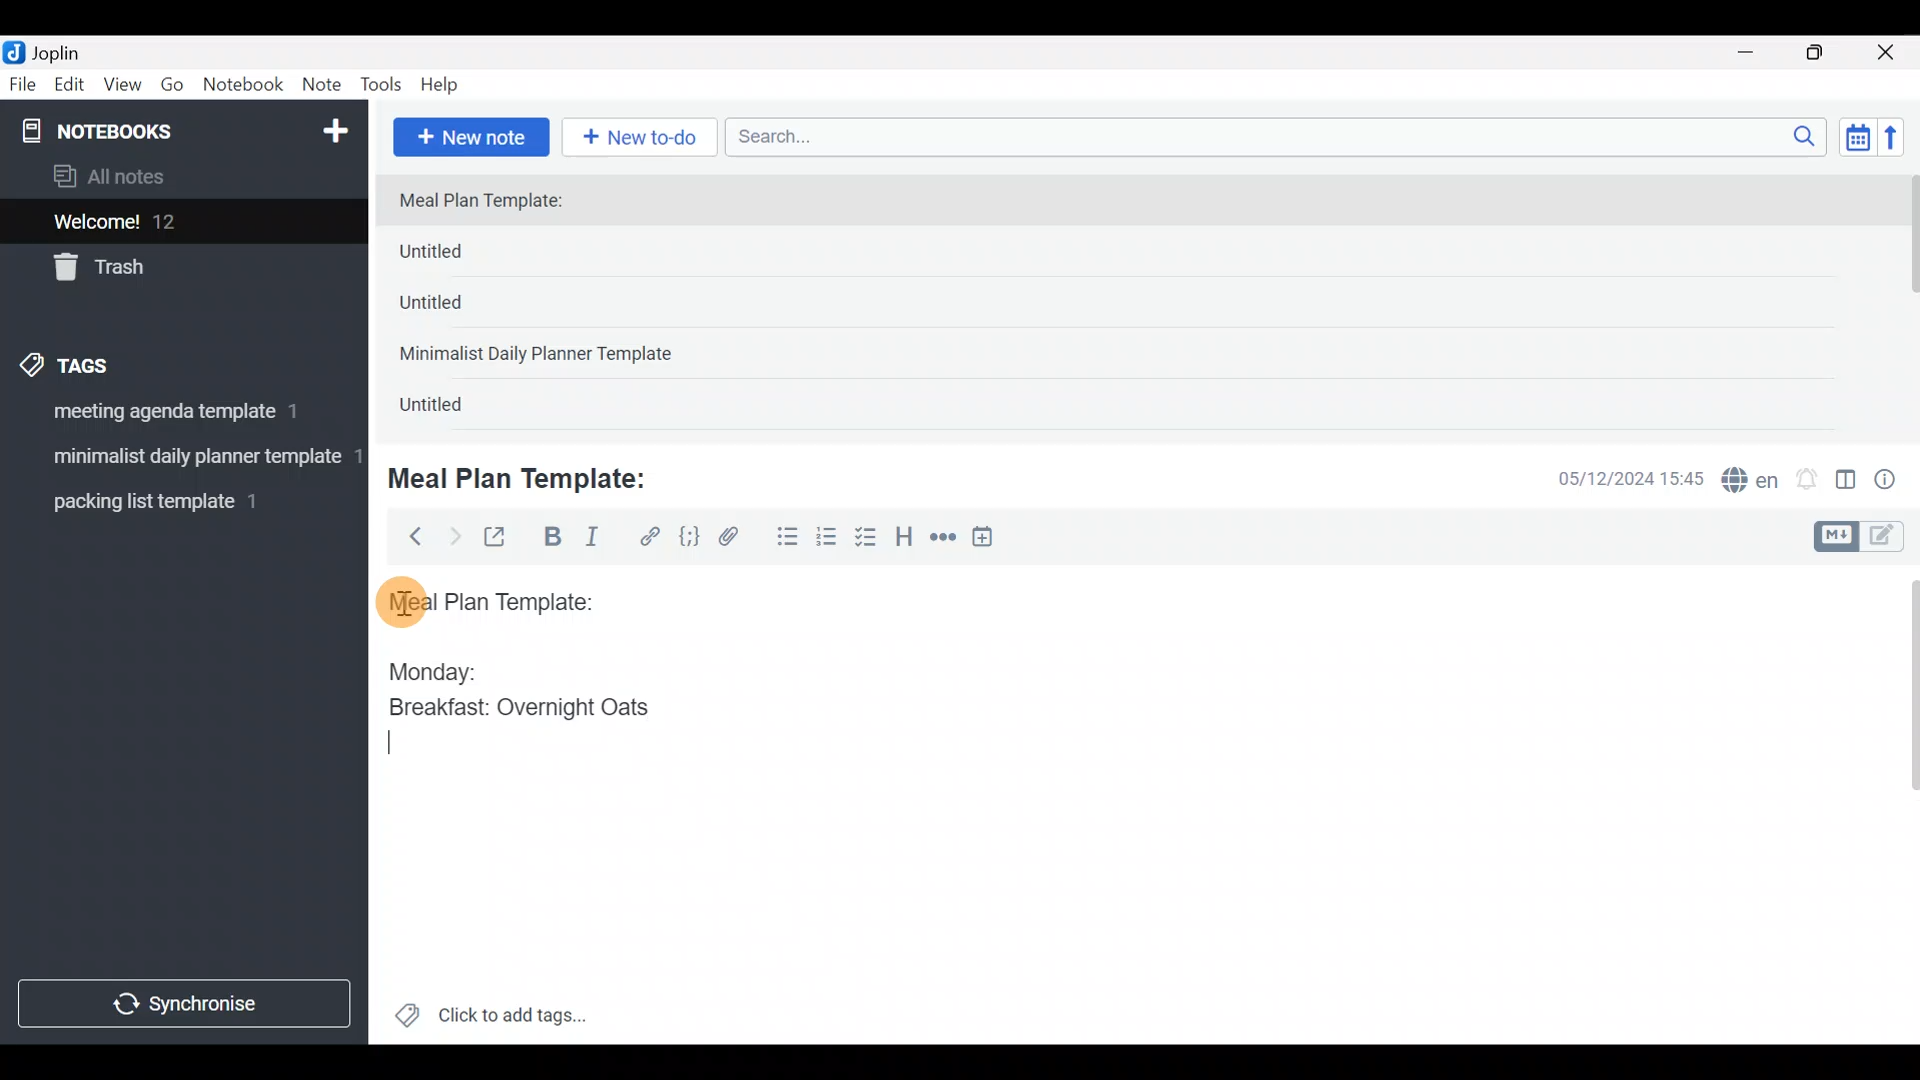 The height and width of the screenshot is (1080, 1920). What do you see at coordinates (1899, 804) in the screenshot?
I see `Scroll bar` at bounding box center [1899, 804].